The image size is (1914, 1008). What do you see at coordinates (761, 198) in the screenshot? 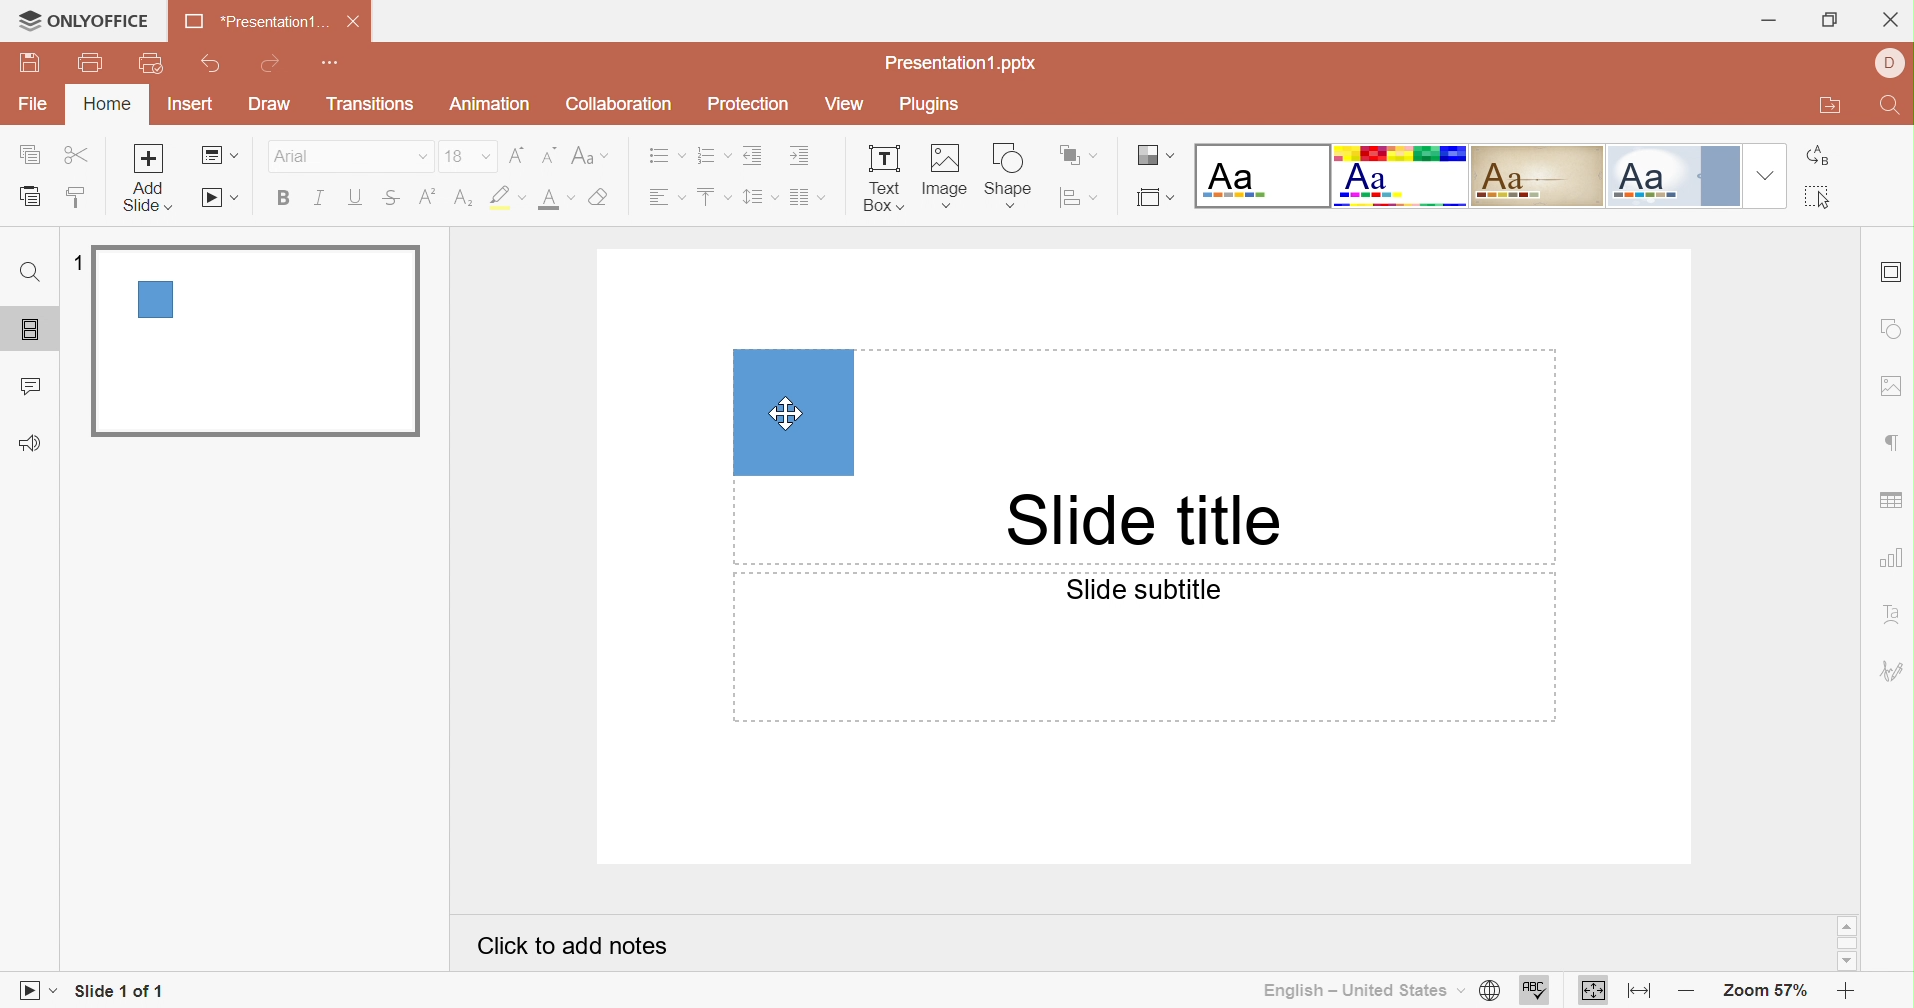
I see `Line spacing` at bounding box center [761, 198].